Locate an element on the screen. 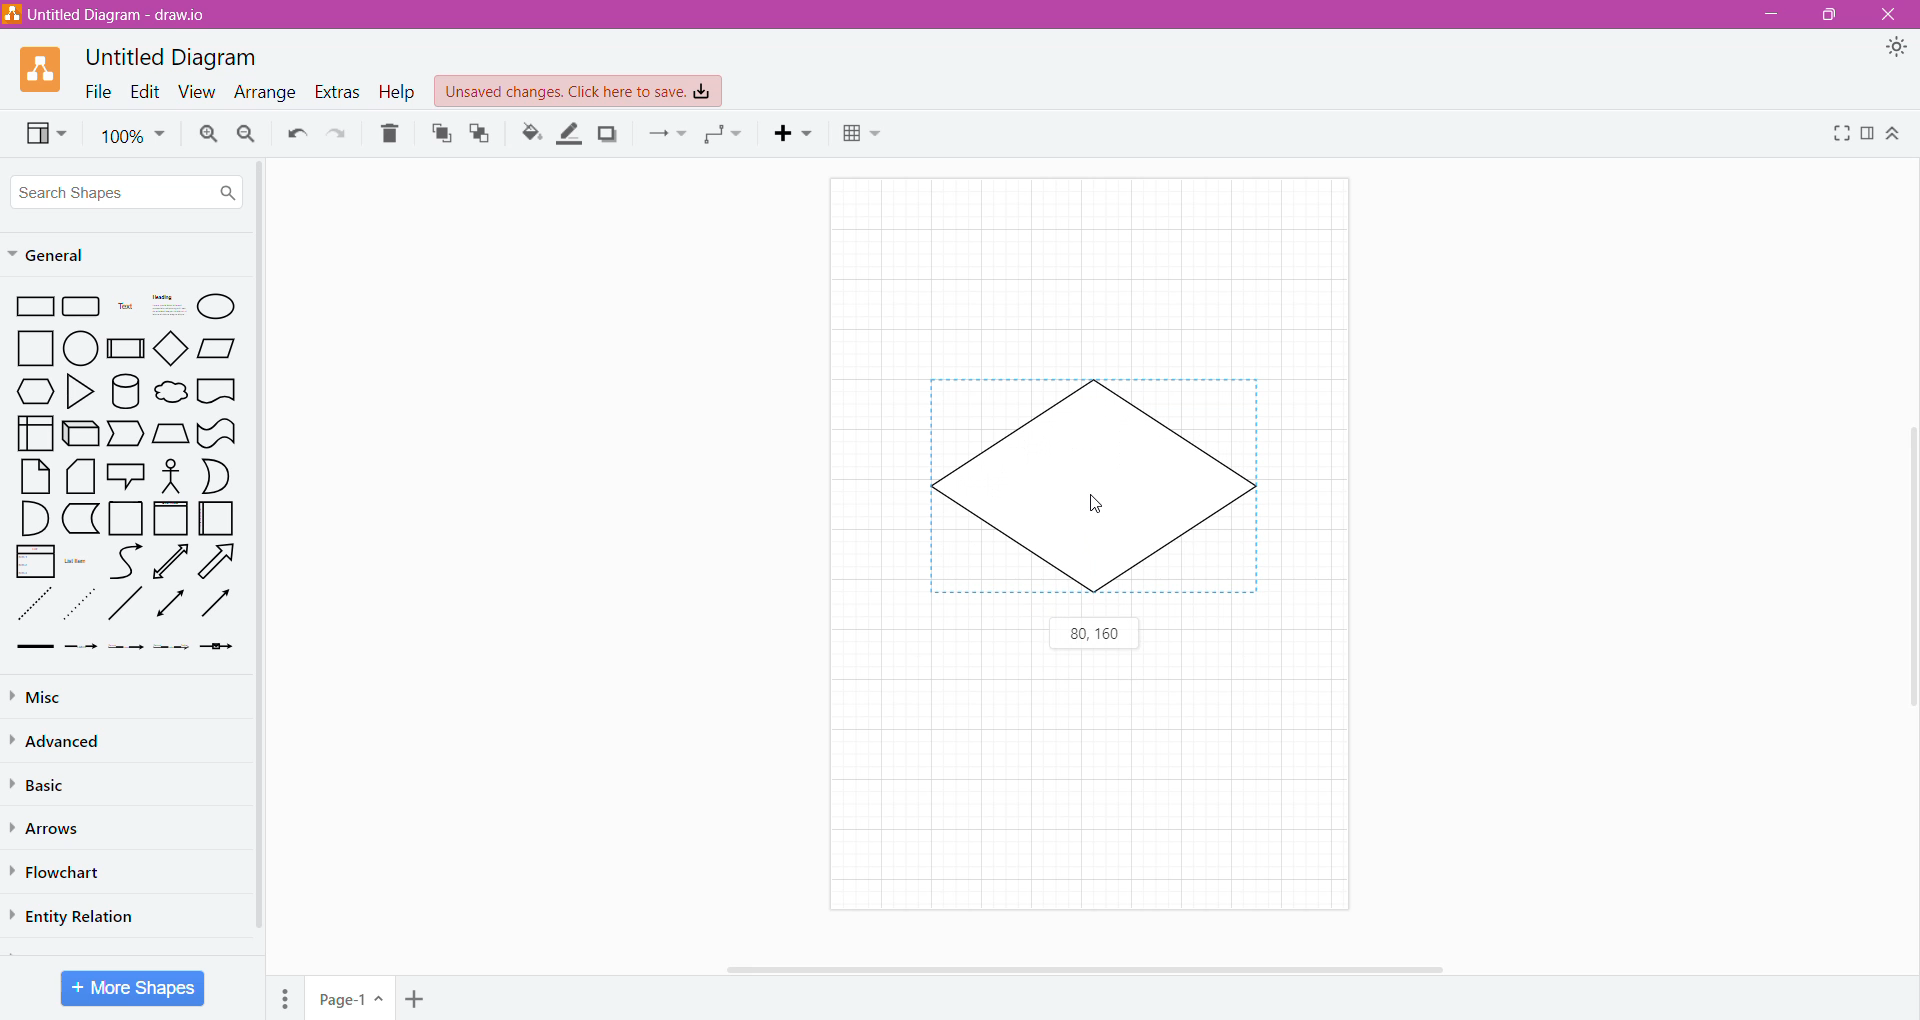 The height and width of the screenshot is (1020, 1920). Format is located at coordinates (1867, 134).